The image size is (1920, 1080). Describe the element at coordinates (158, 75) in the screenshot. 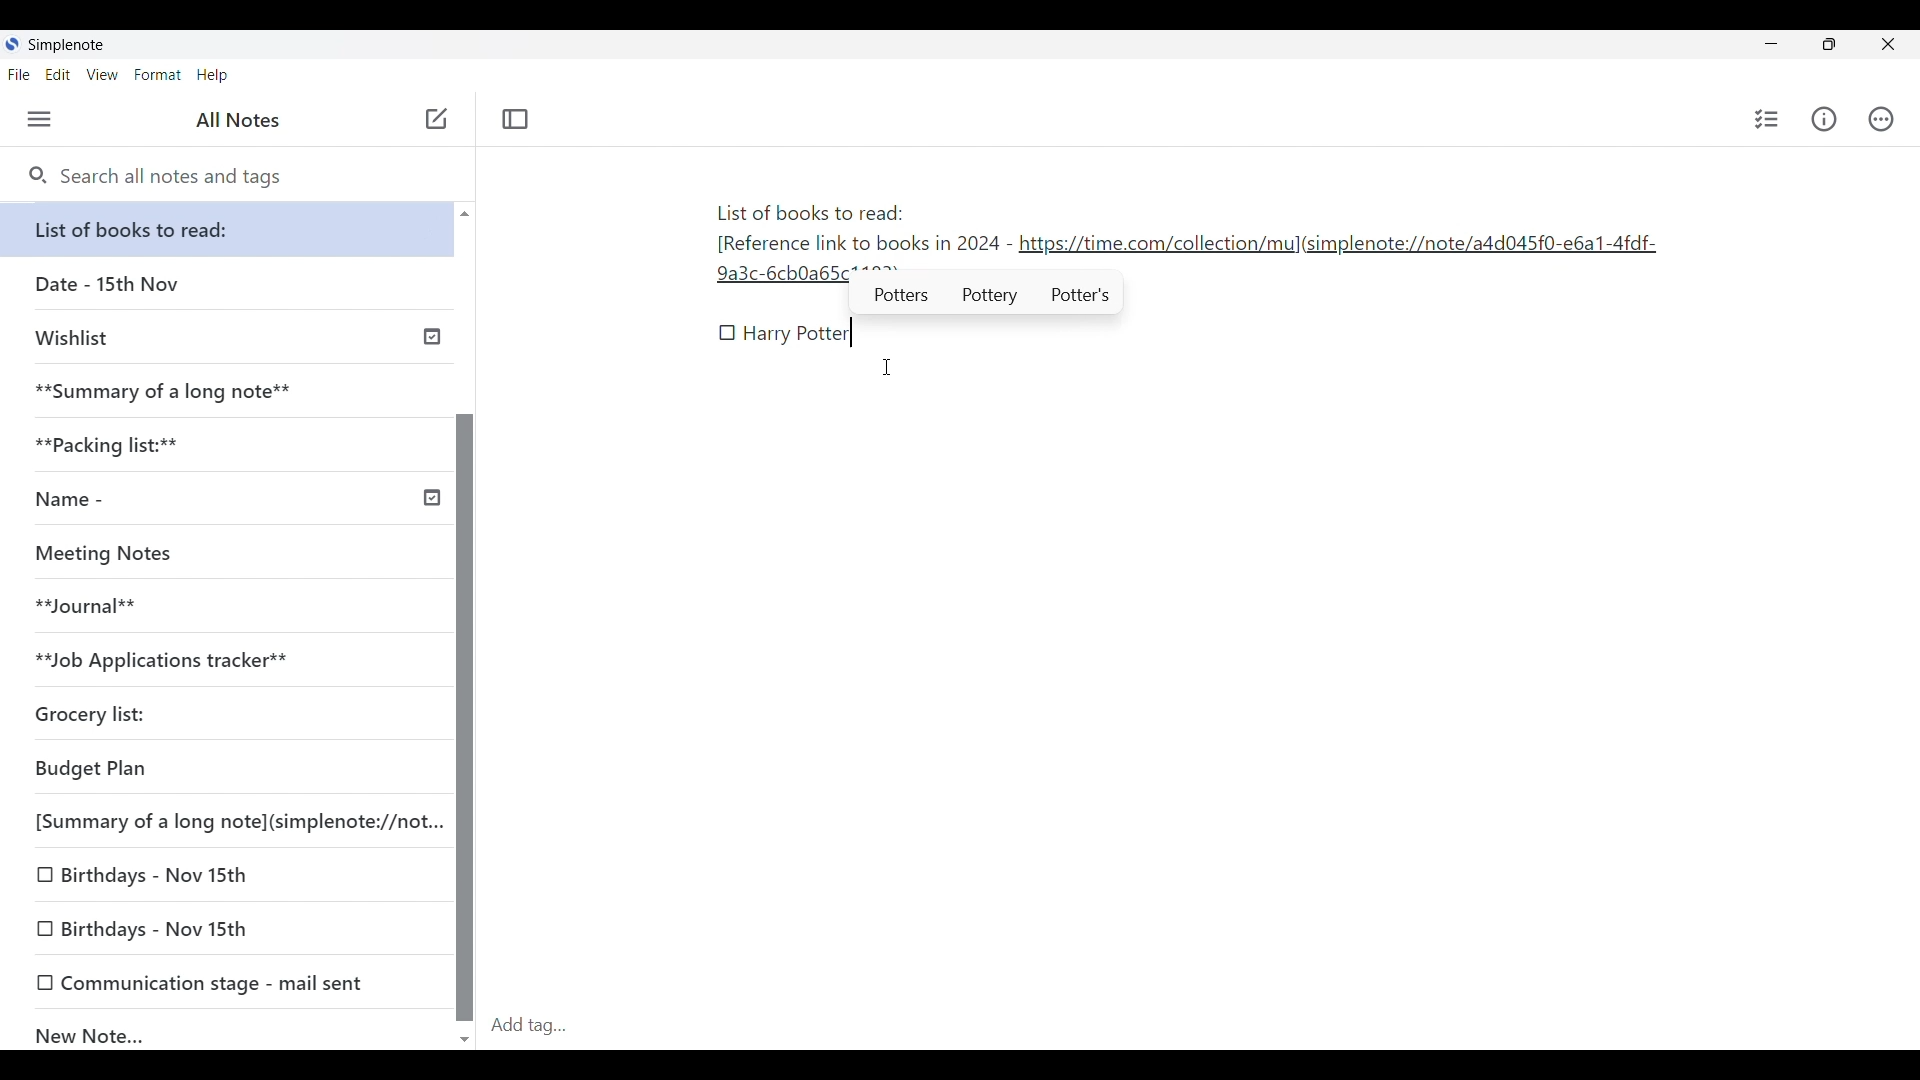

I see `Format` at that location.